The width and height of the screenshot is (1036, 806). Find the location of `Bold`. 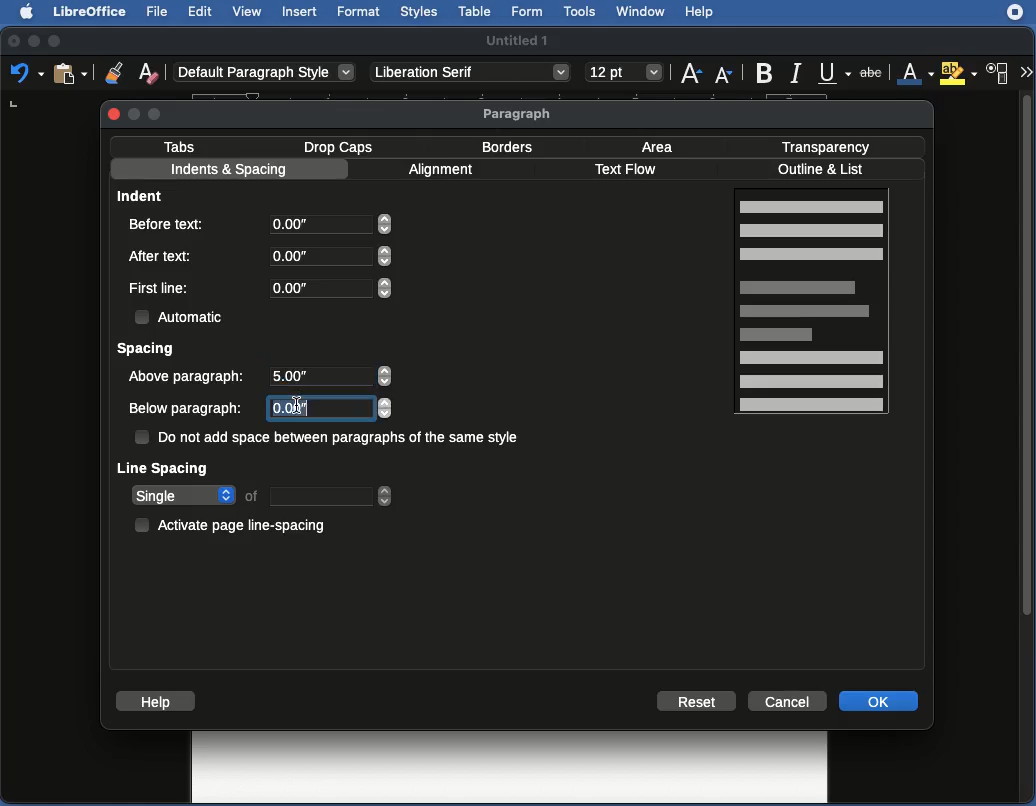

Bold is located at coordinates (763, 71).